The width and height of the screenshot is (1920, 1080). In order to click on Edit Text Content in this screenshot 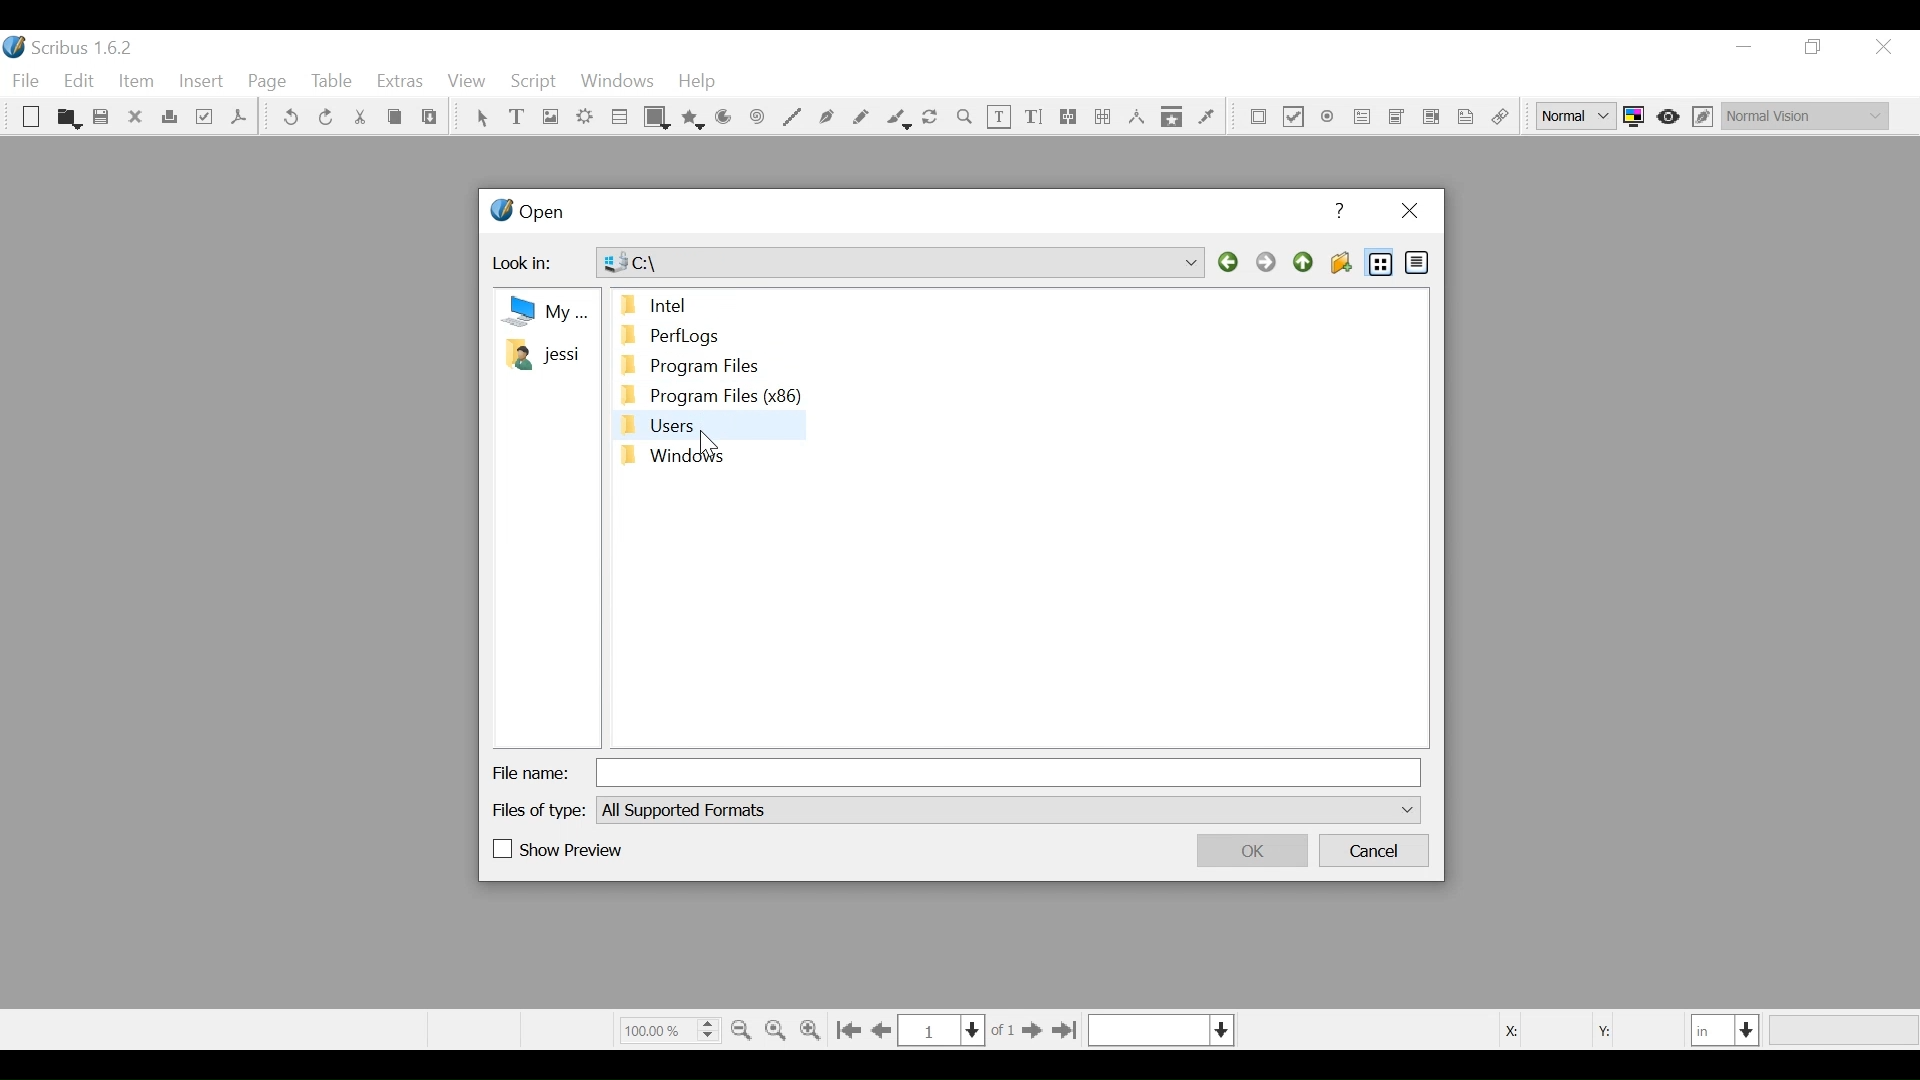, I will do `click(1000, 117)`.